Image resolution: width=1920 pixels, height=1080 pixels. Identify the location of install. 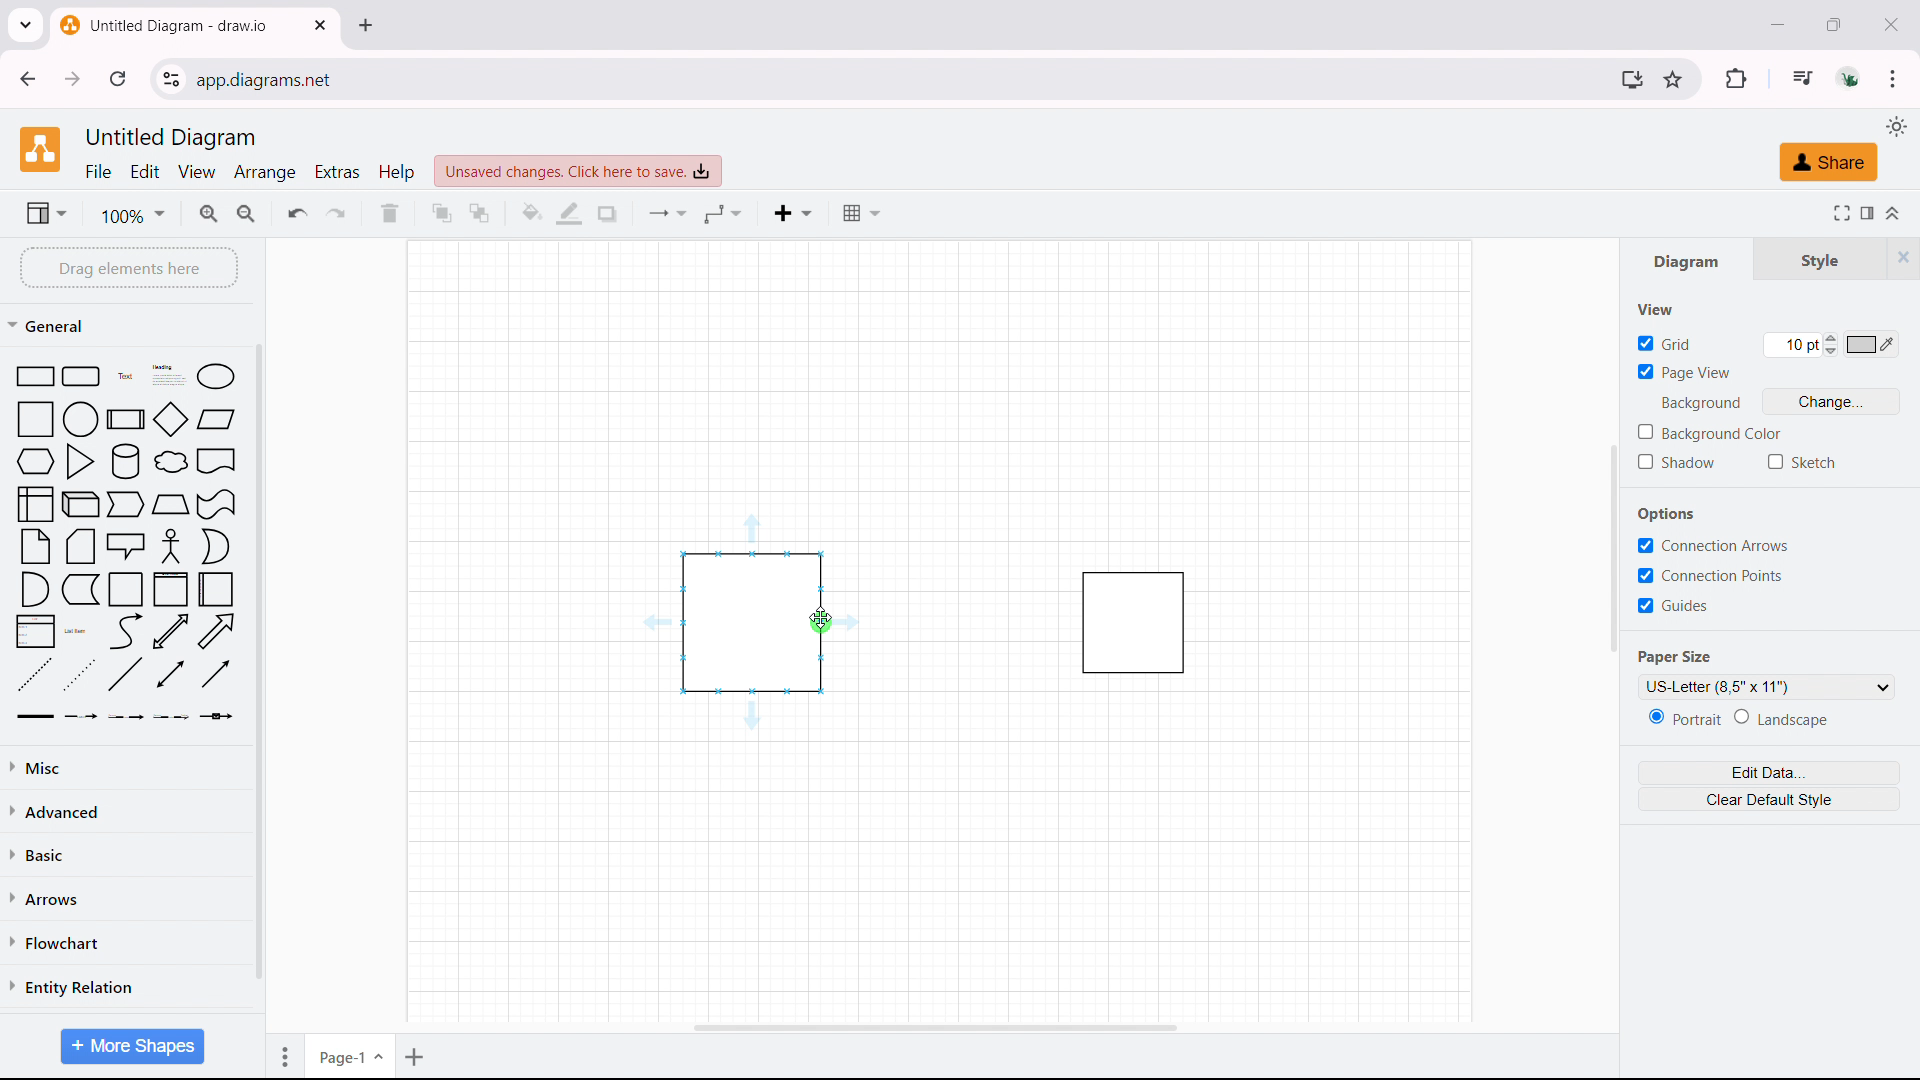
(1631, 79).